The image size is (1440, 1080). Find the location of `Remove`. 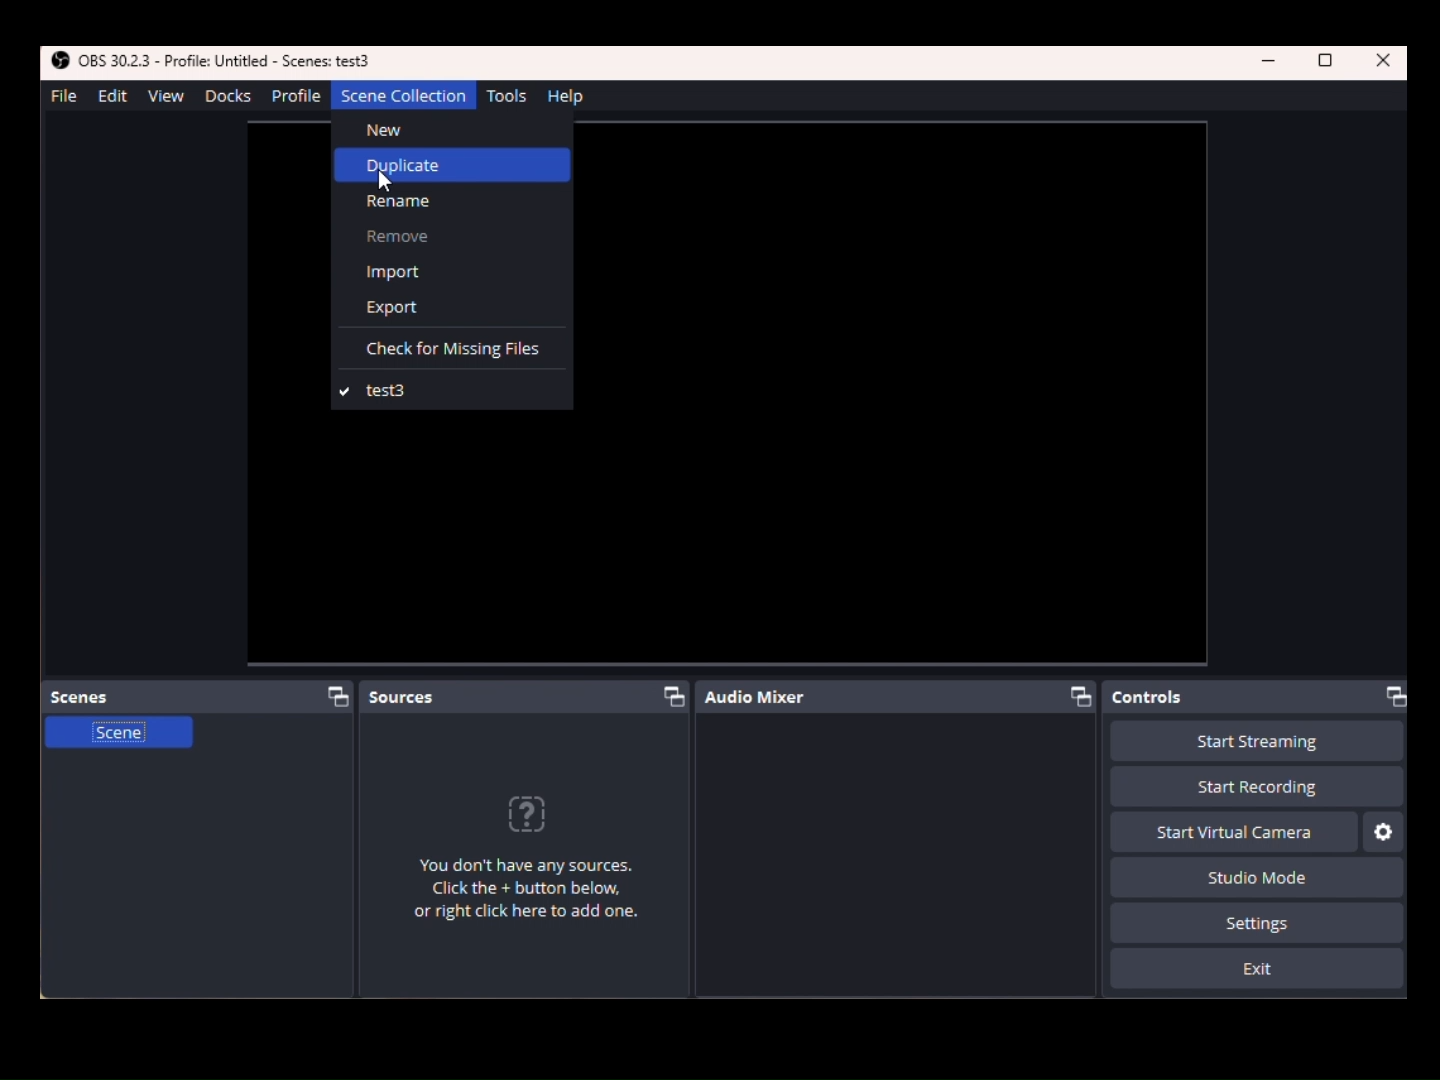

Remove is located at coordinates (452, 237).